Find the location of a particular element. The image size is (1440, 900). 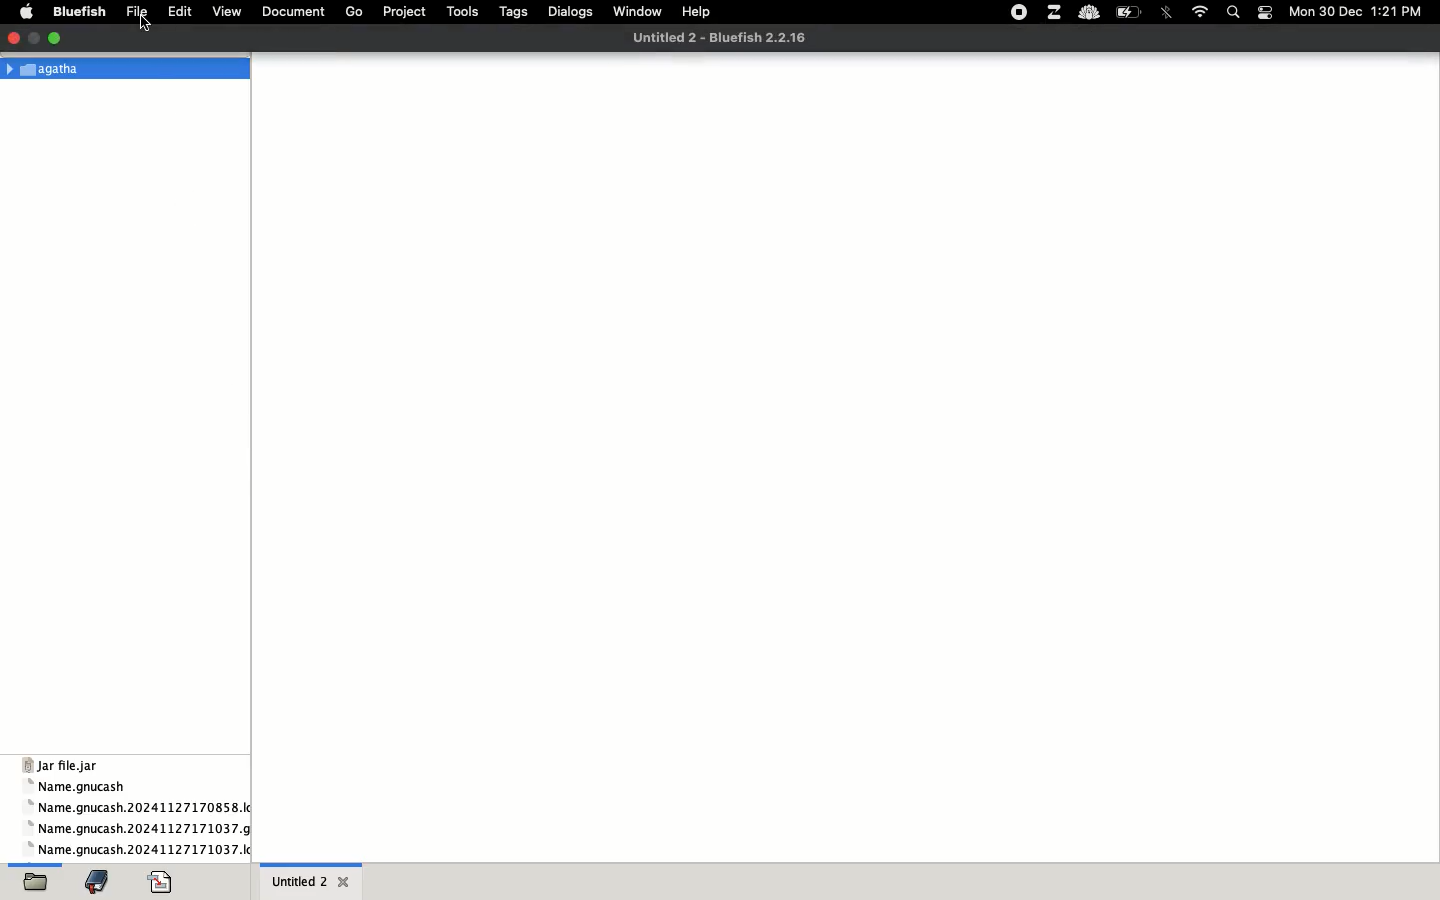

open is located at coordinates (36, 881).